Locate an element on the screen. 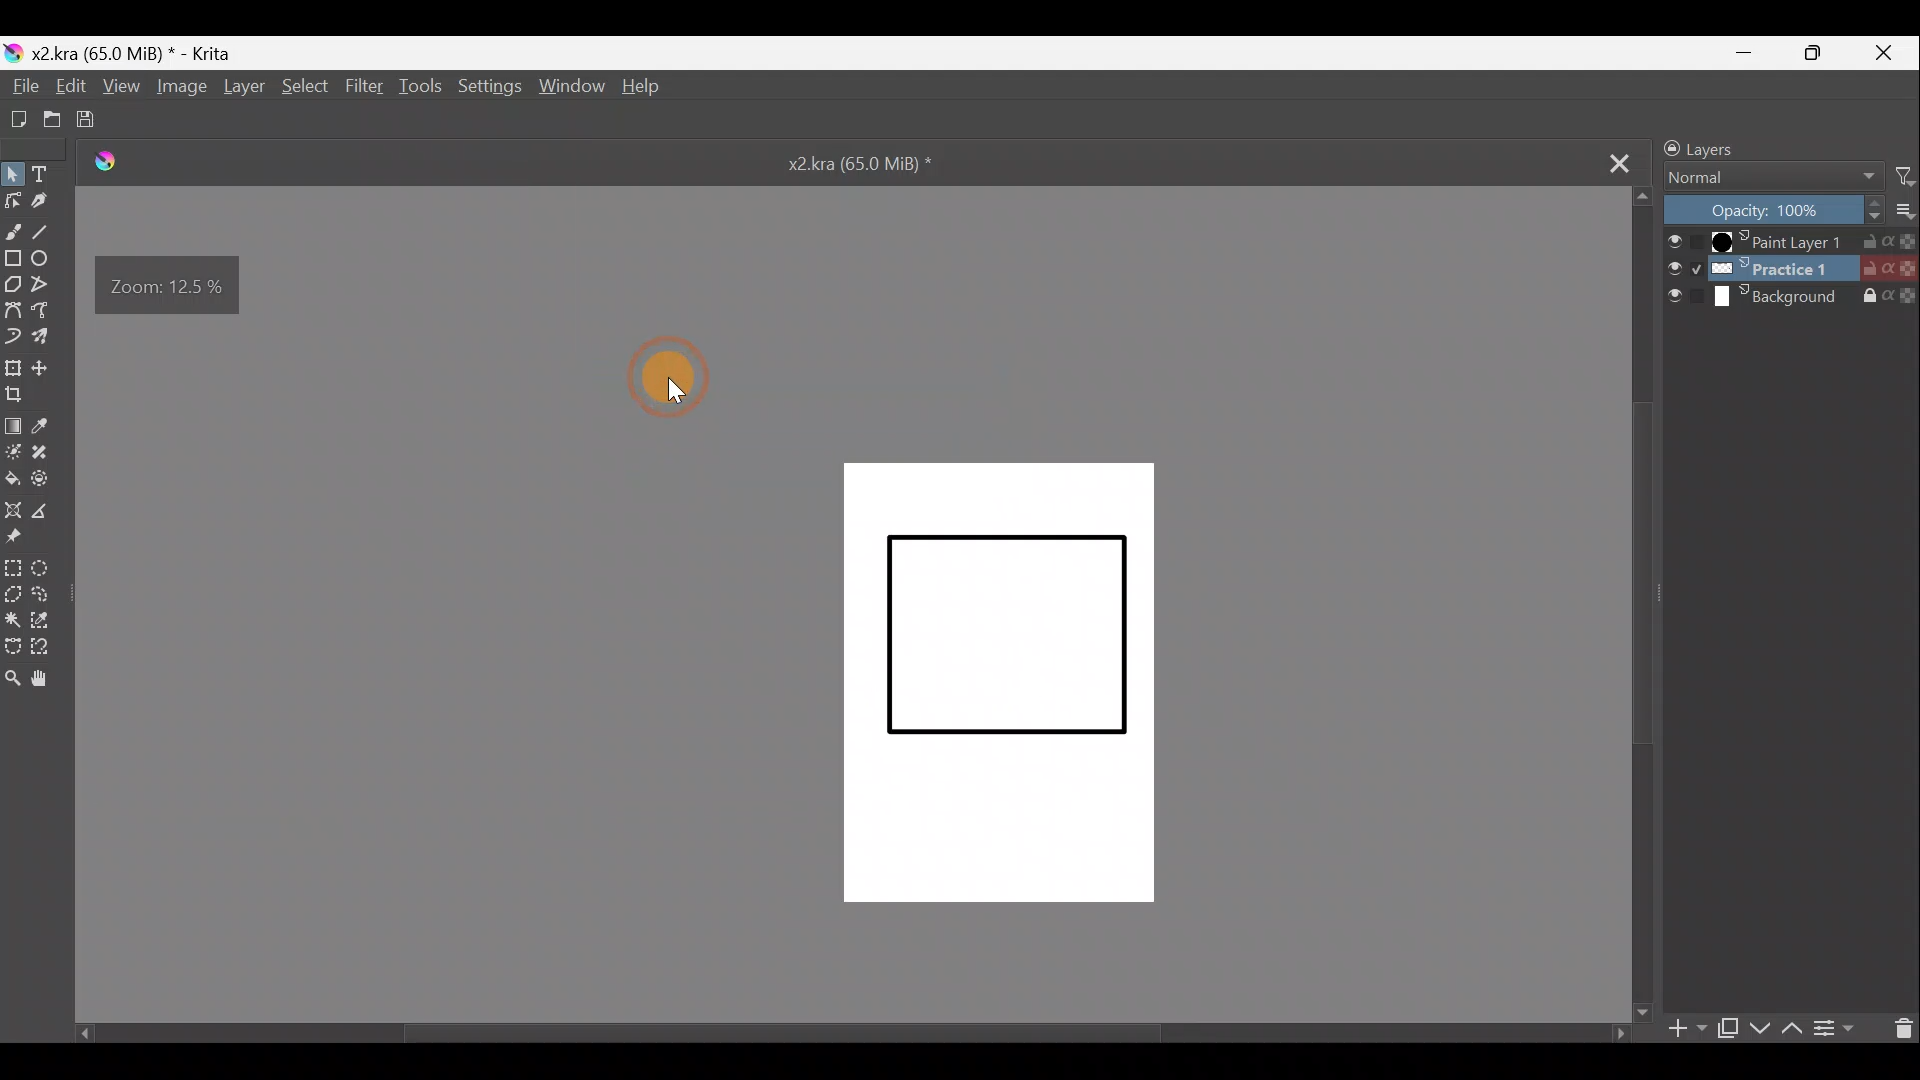 This screenshot has height=1080, width=1920. Polygon tool is located at coordinates (13, 284).